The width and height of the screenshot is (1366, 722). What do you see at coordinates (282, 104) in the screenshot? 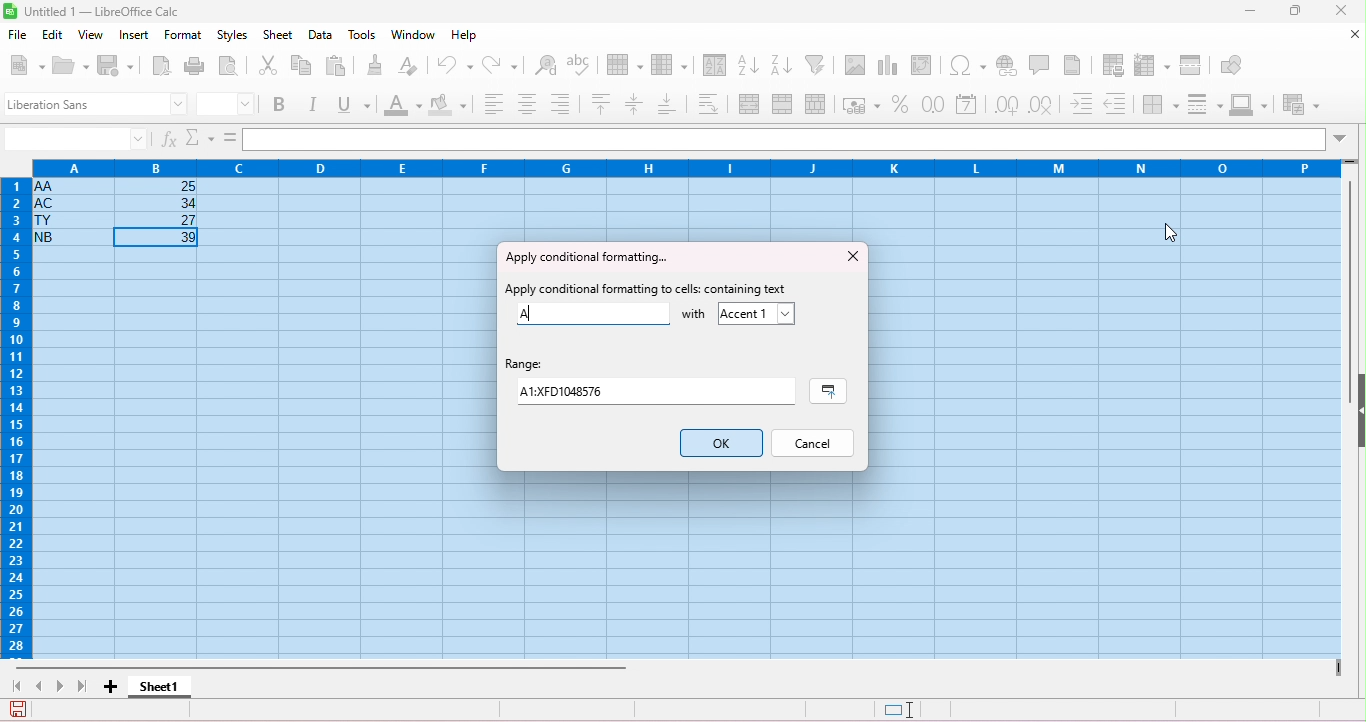
I see `bold` at bounding box center [282, 104].